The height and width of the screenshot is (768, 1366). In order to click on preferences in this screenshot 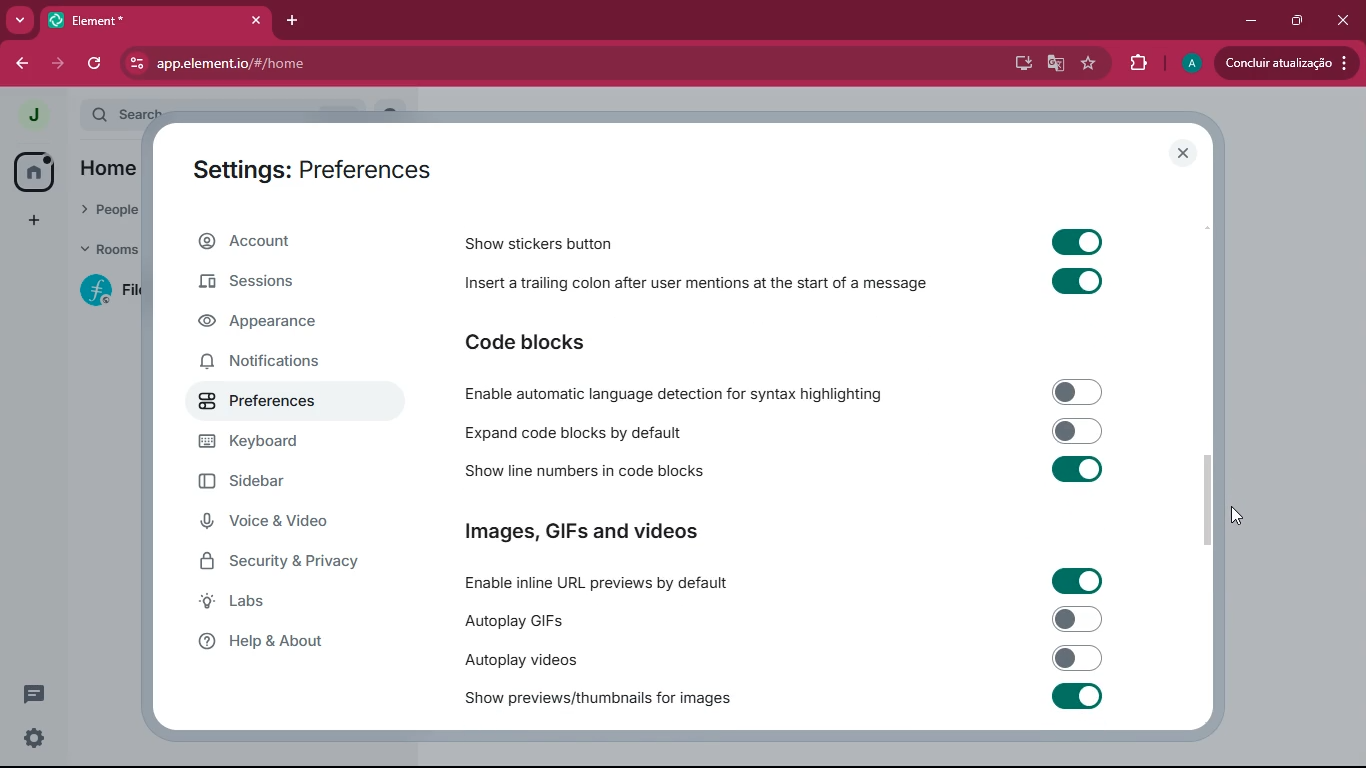, I will do `click(280, 406)`.